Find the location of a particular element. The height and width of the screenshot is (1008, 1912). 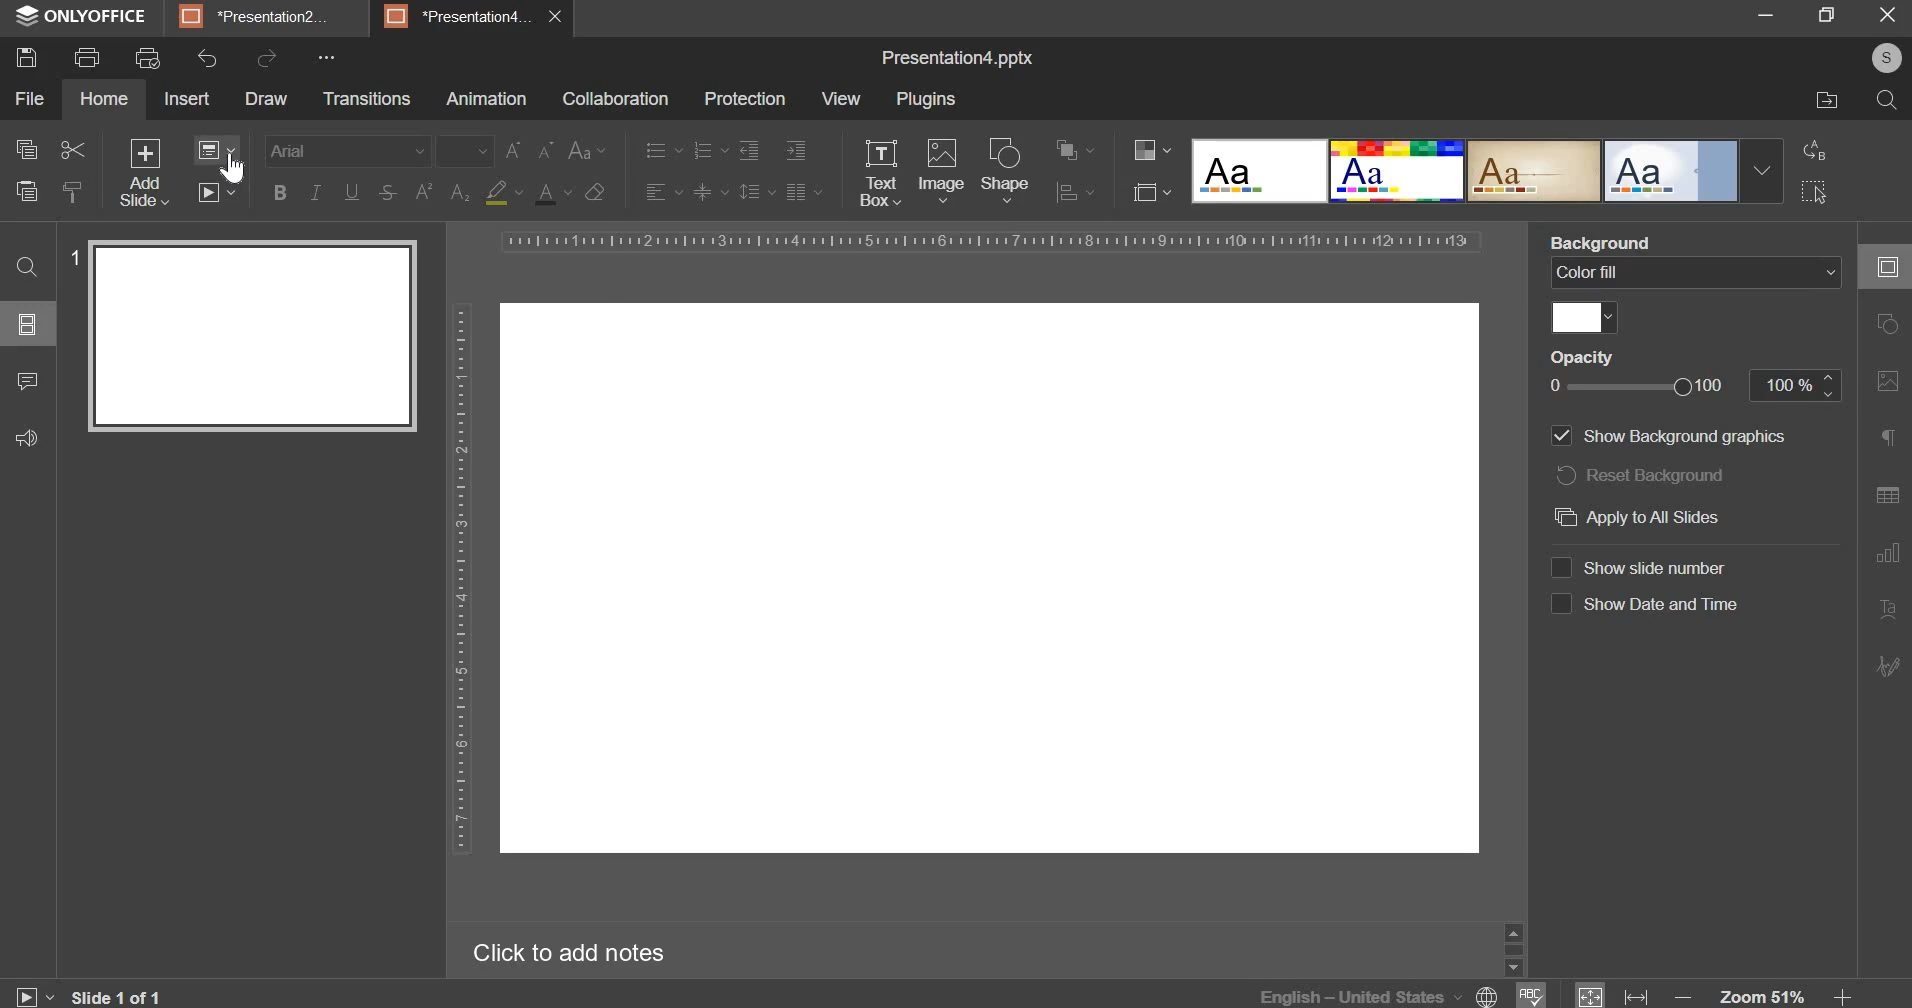

slide preview is located at coordinates (252, 336).